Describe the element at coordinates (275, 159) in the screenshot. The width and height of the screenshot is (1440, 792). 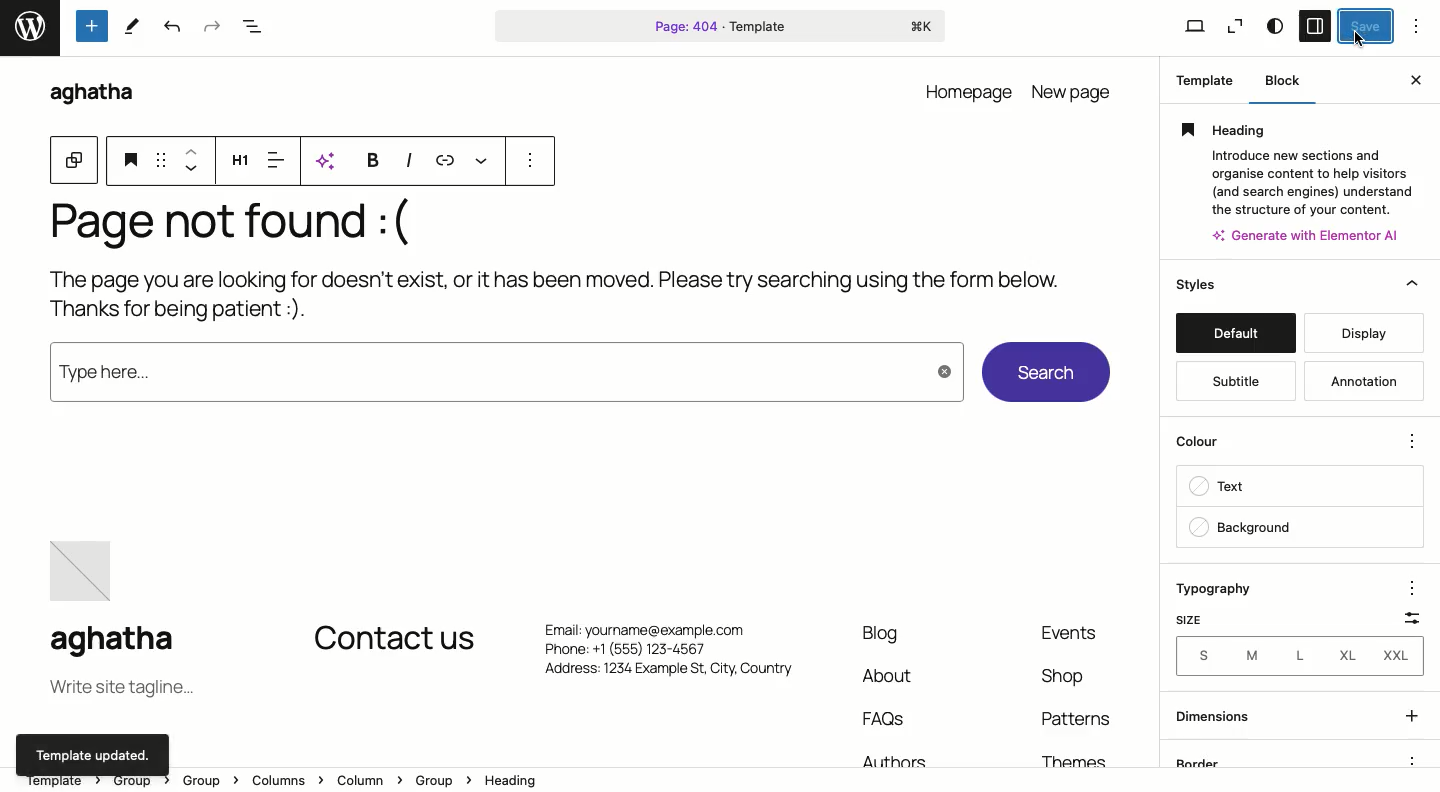
I see `Align` at that location.